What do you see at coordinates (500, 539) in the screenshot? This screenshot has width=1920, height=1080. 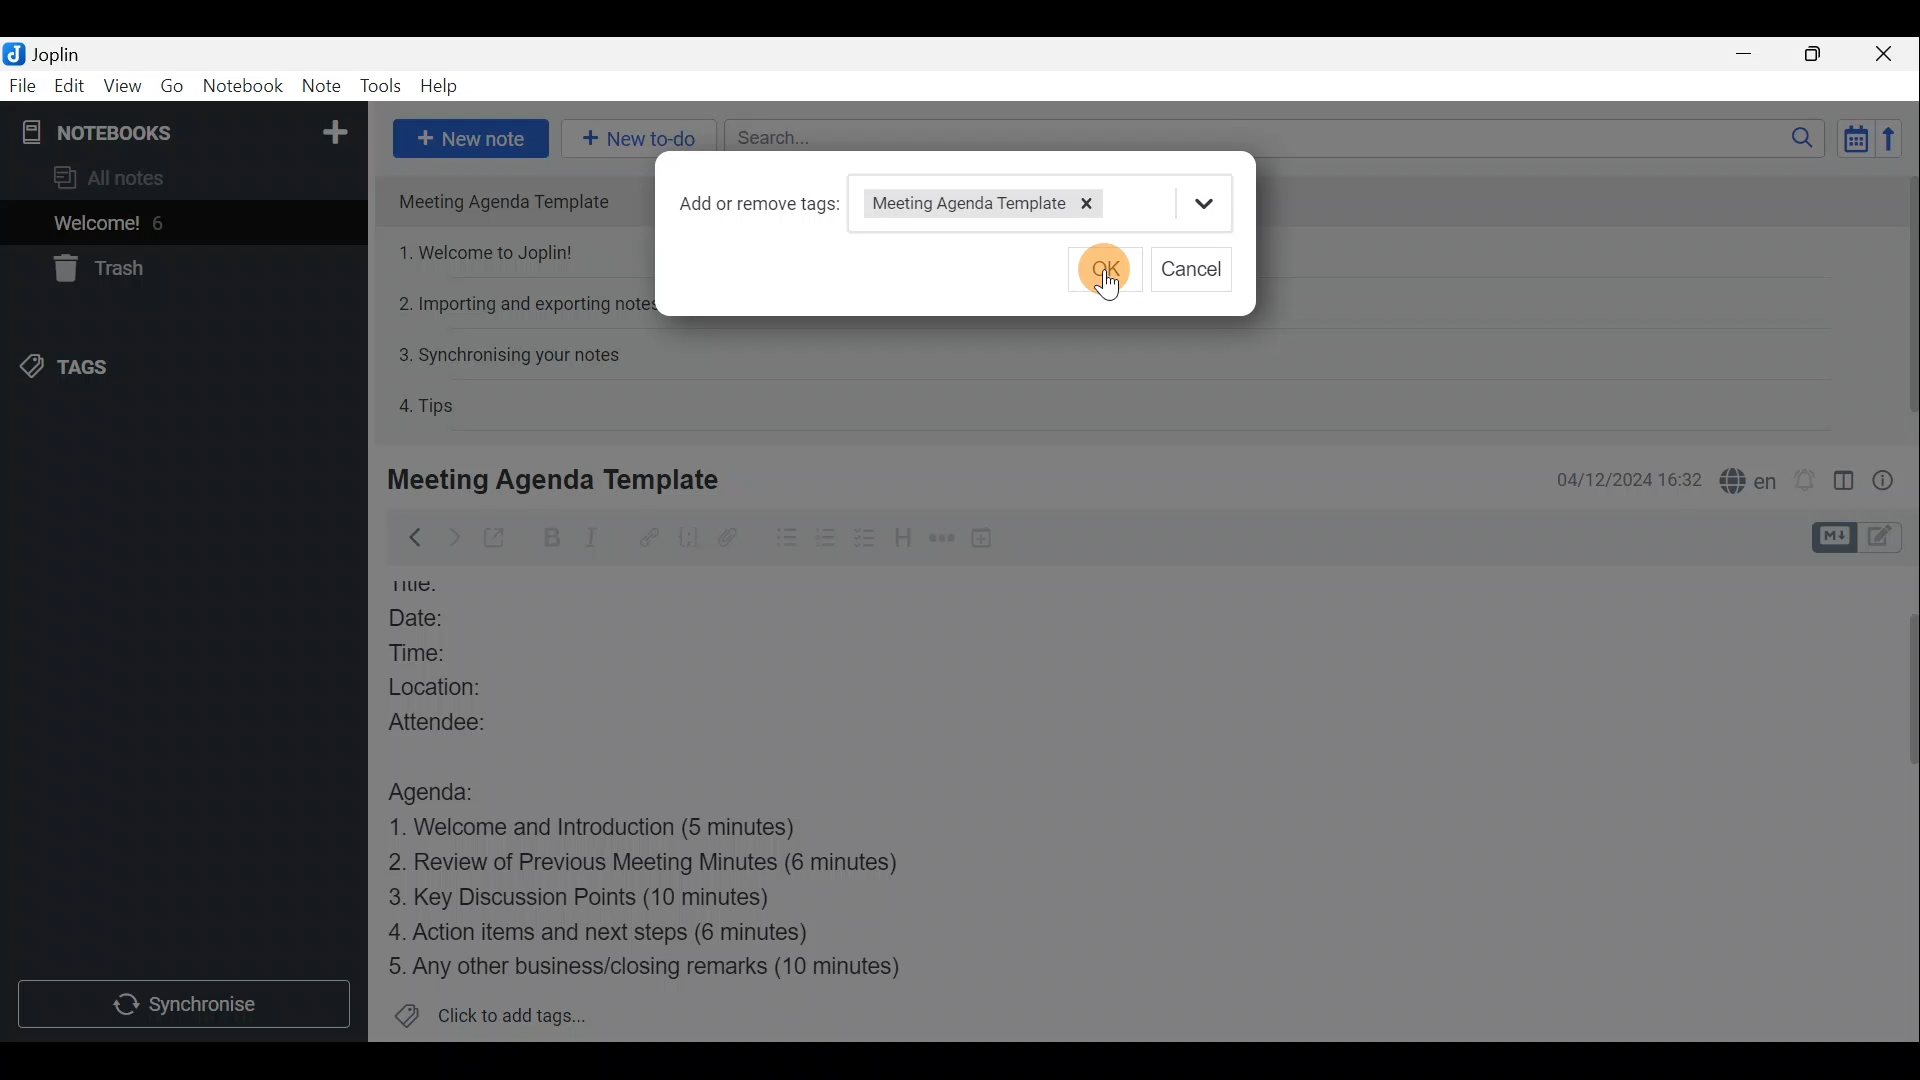 I see `Toggle external editing` at bounding box center [500, 539].